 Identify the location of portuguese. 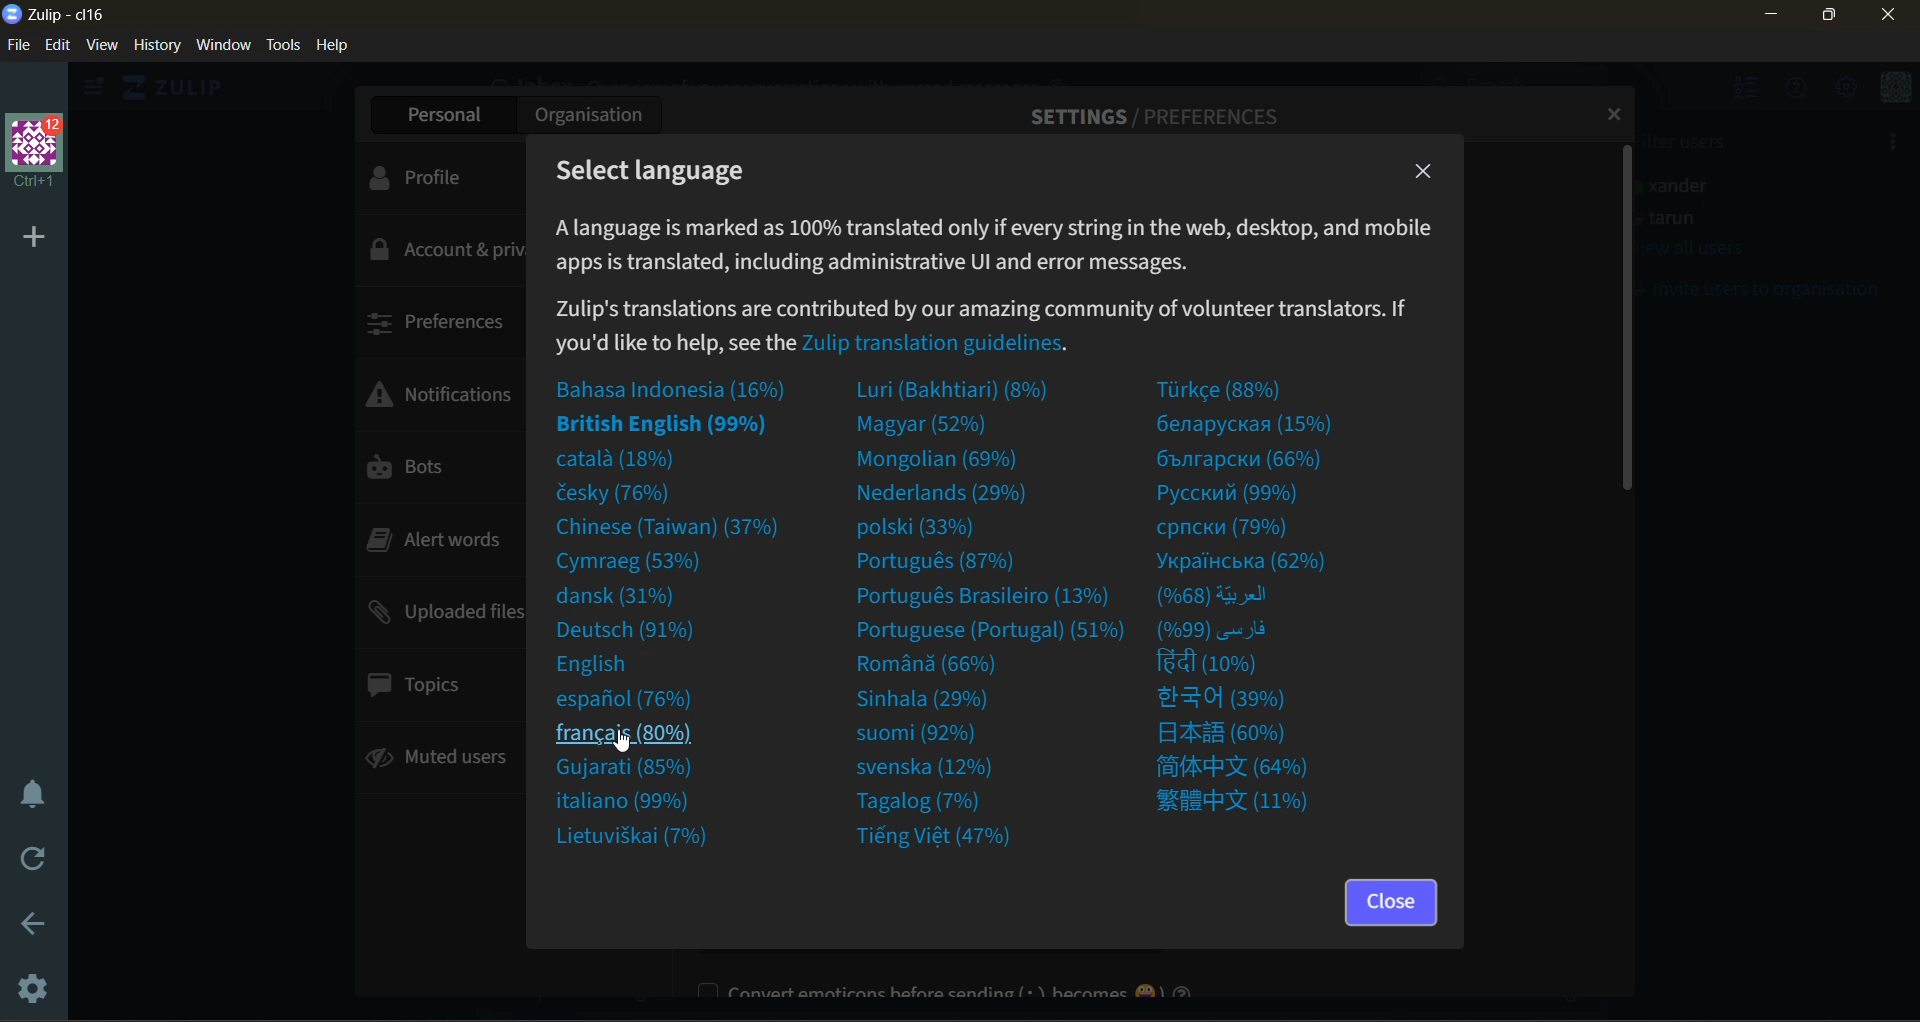
(982, 630).